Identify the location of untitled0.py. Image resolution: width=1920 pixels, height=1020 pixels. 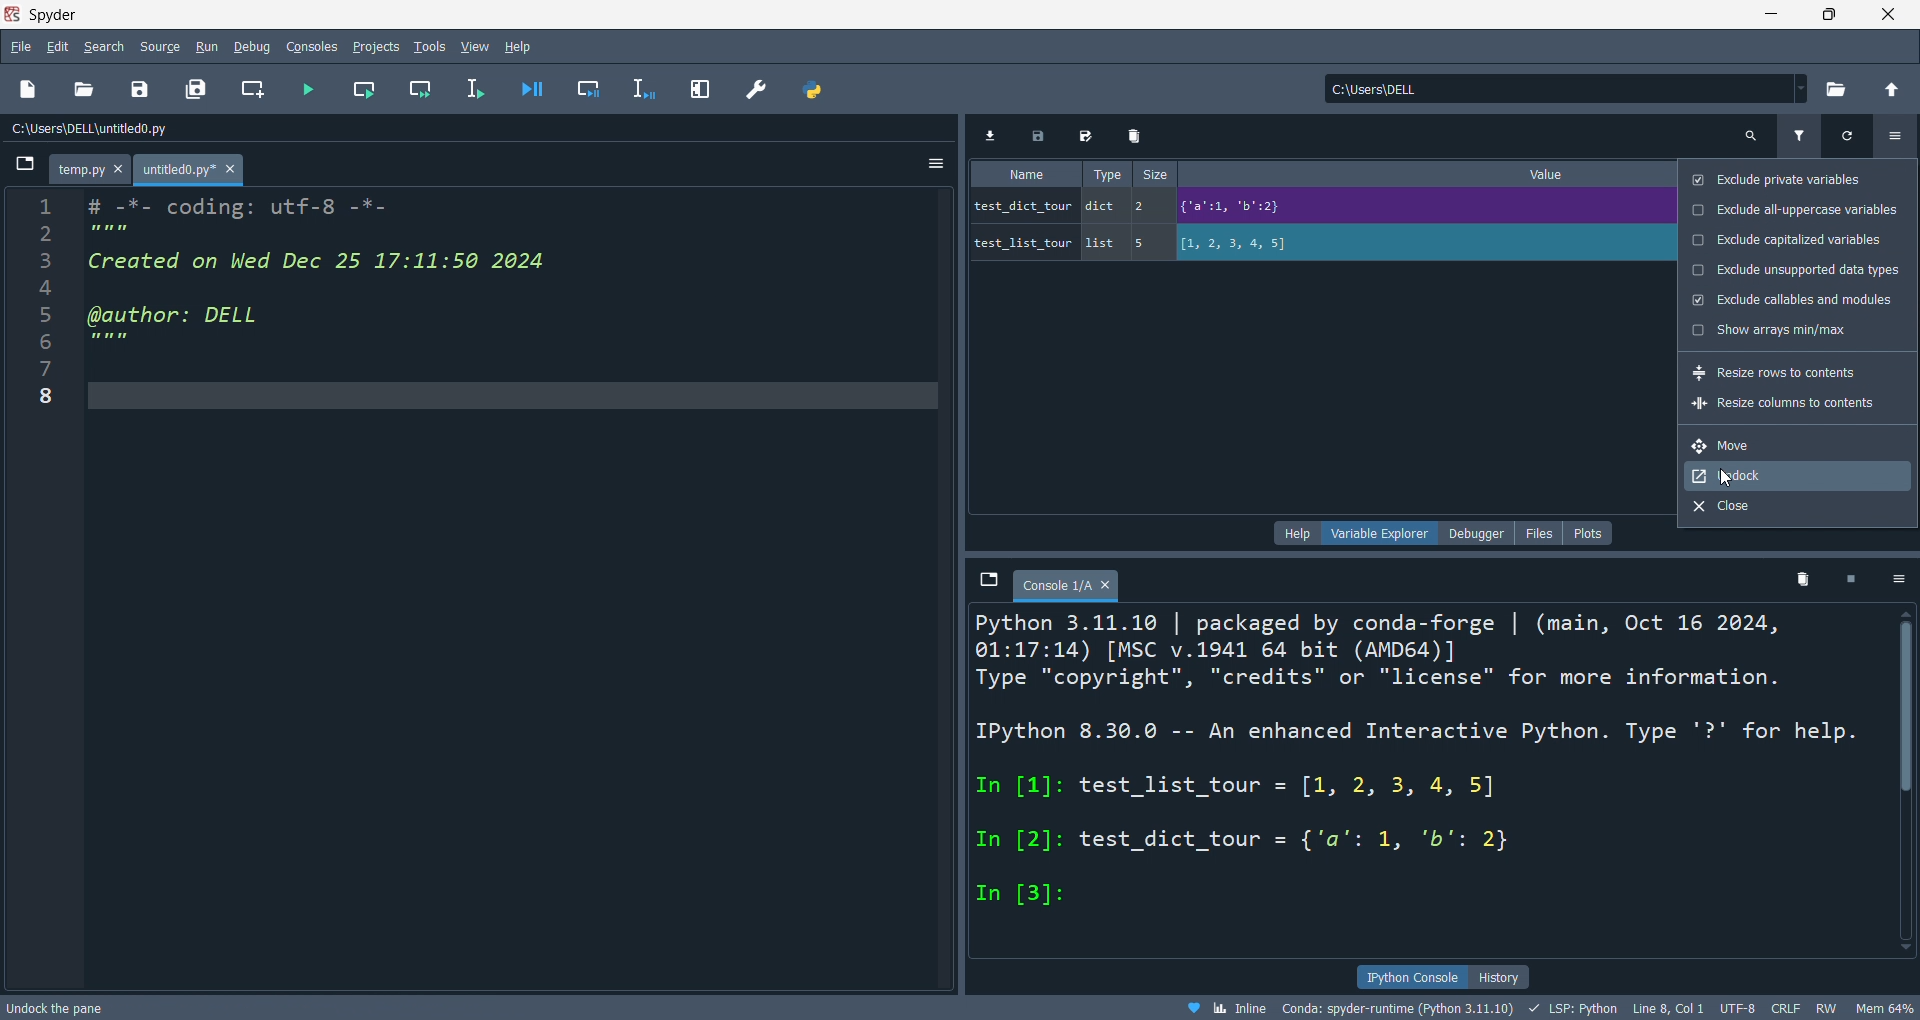
(189, 170).